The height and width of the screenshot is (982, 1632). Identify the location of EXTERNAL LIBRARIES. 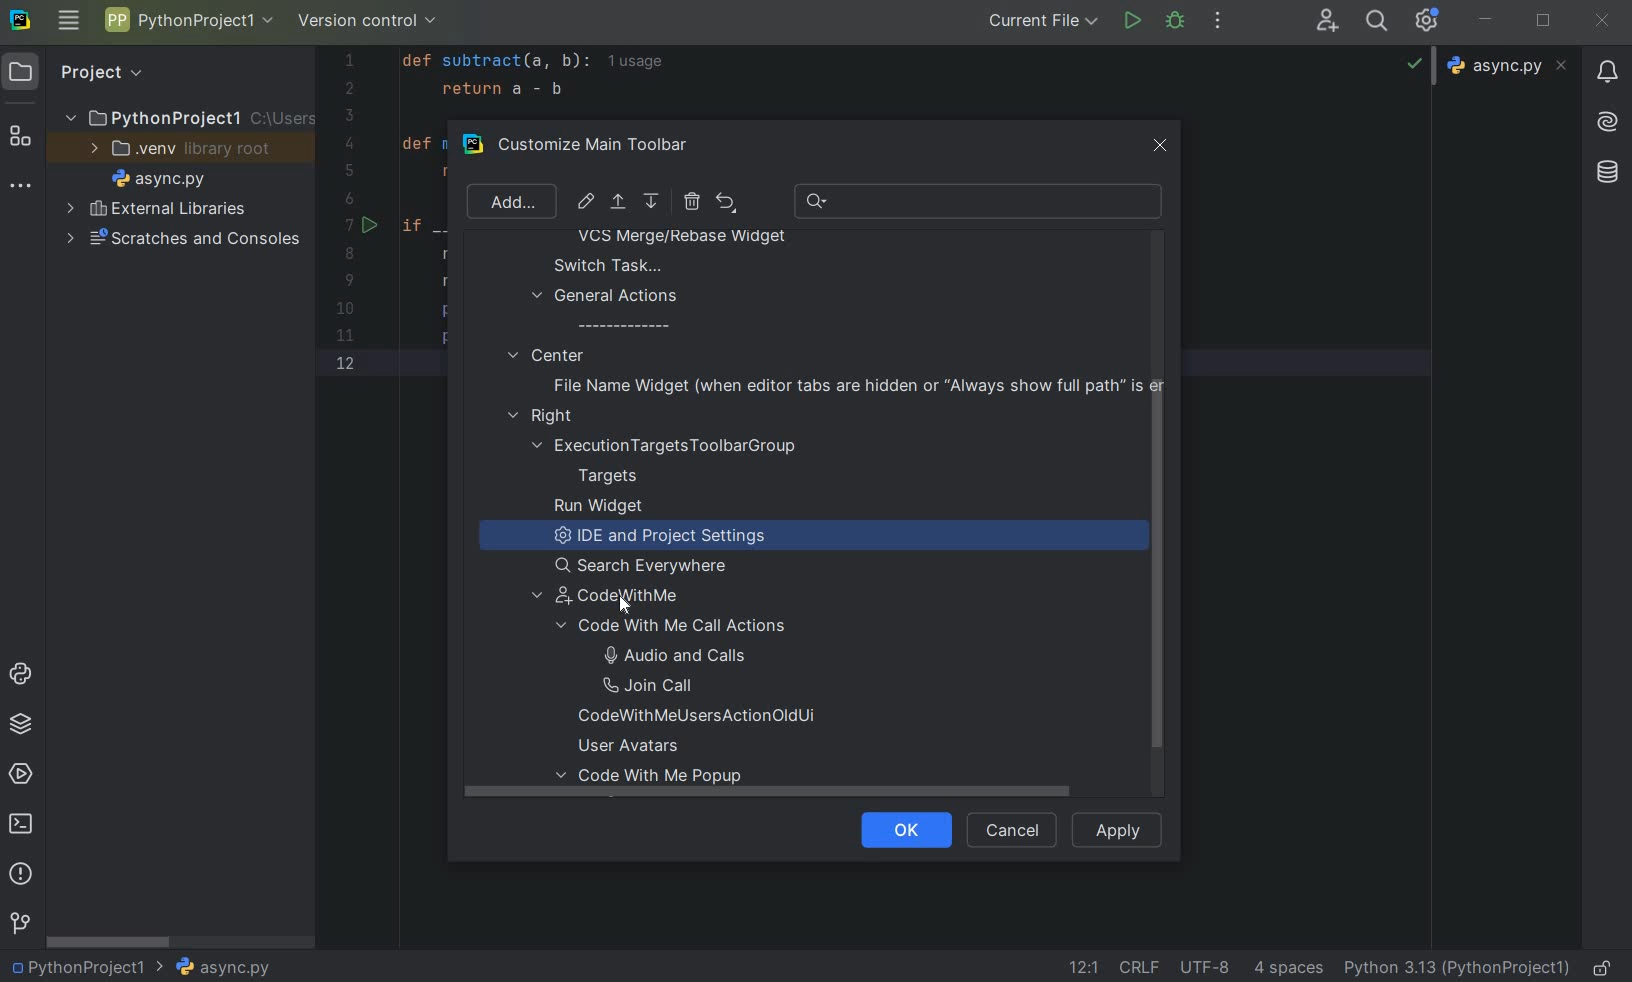
(157, 210).